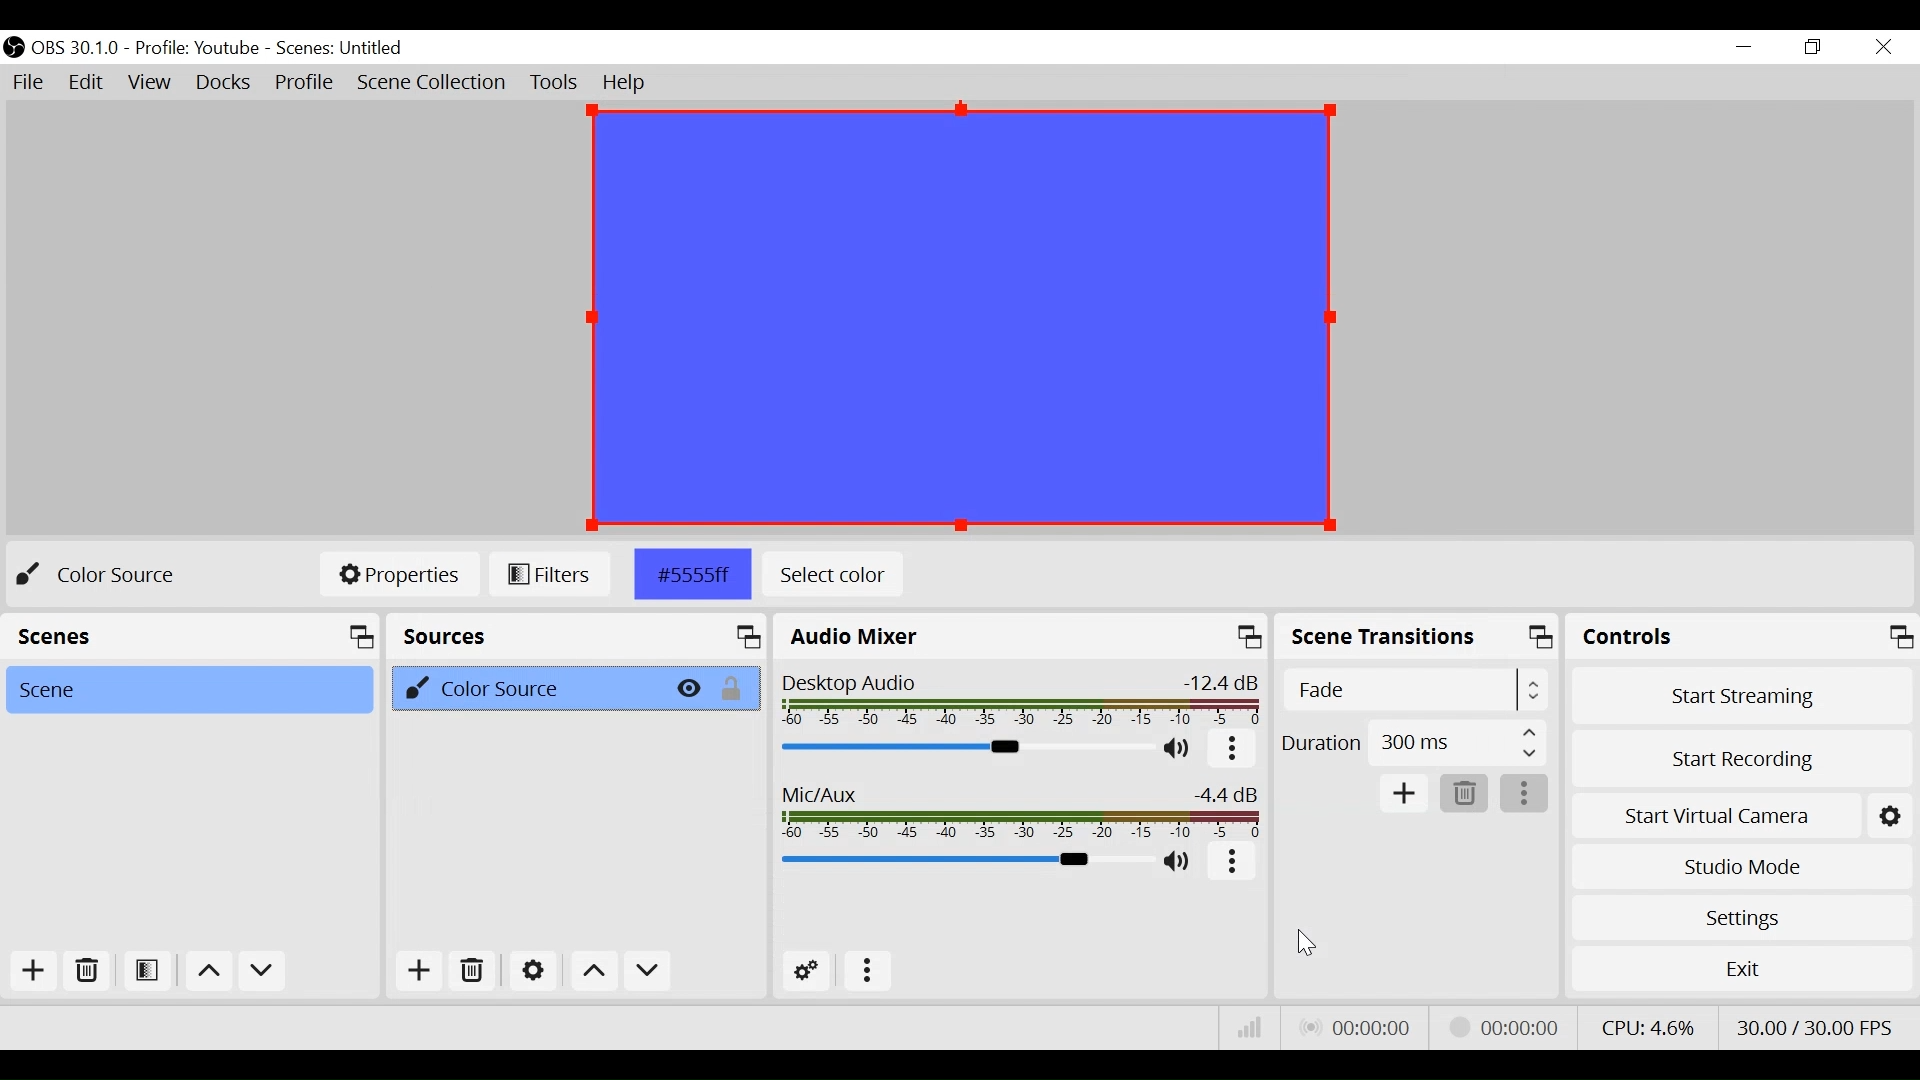 The image size is (1920, 1080). Describe the element at coordinates (12, 48) in the screenshot. I see `OBS Desktop Icon` at that location.